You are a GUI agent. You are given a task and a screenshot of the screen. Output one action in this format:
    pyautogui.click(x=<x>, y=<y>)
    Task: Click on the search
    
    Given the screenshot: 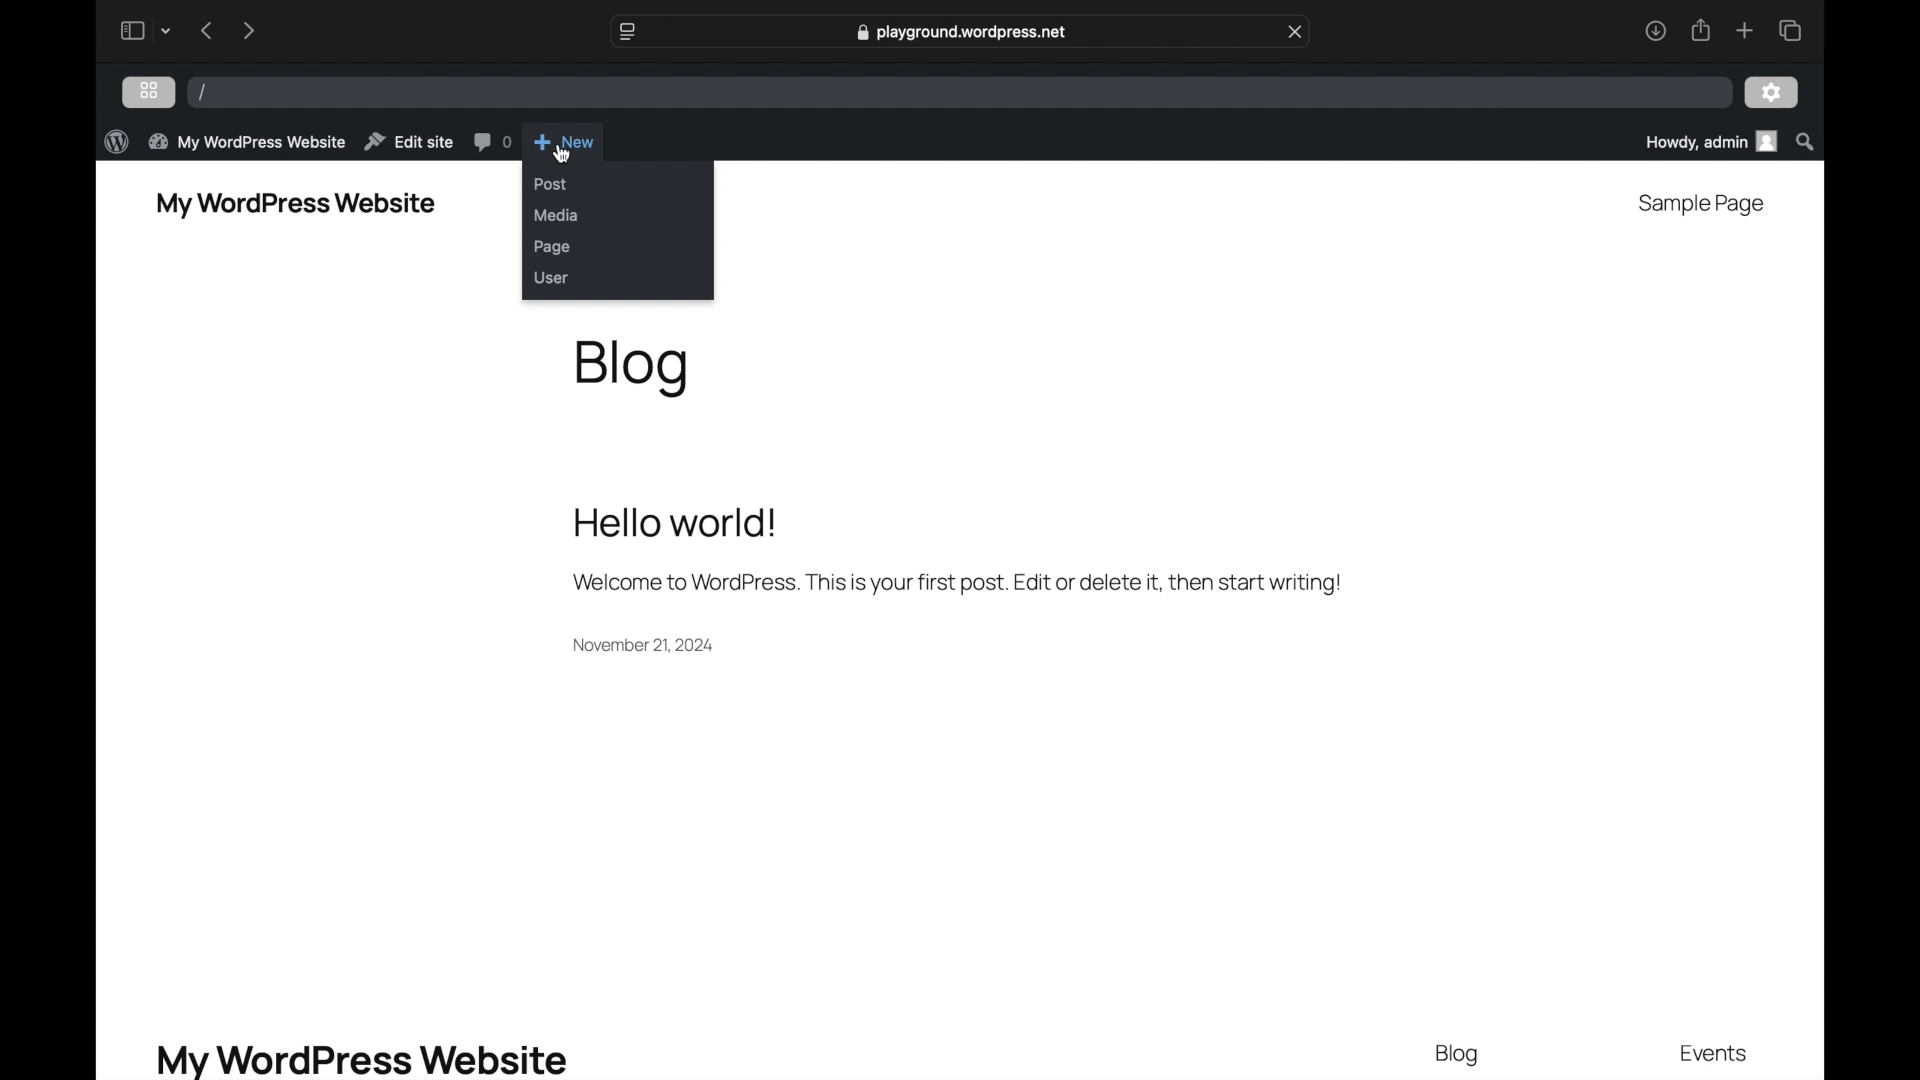 What is the action you would take?
    pyautogui.click(x=1806, y=141)
    